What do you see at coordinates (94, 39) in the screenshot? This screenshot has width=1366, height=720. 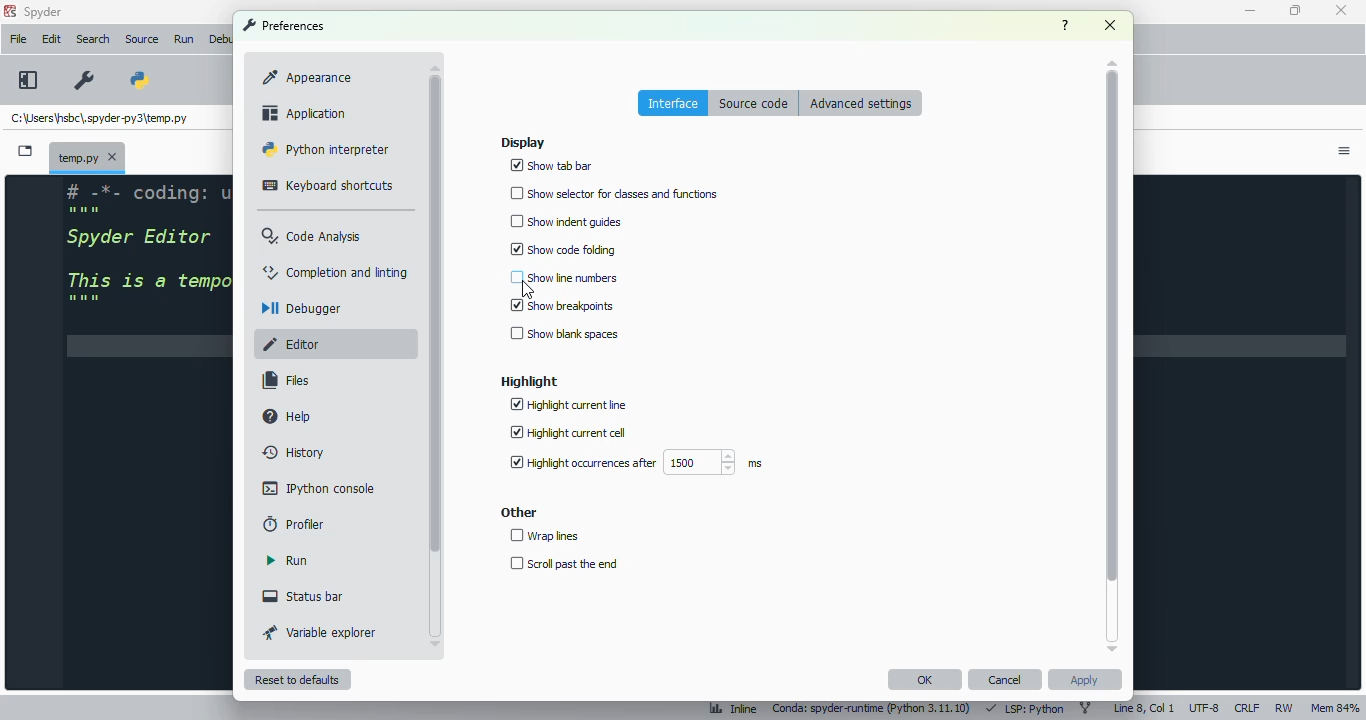 I see `search` at bounding box center [94, 39].